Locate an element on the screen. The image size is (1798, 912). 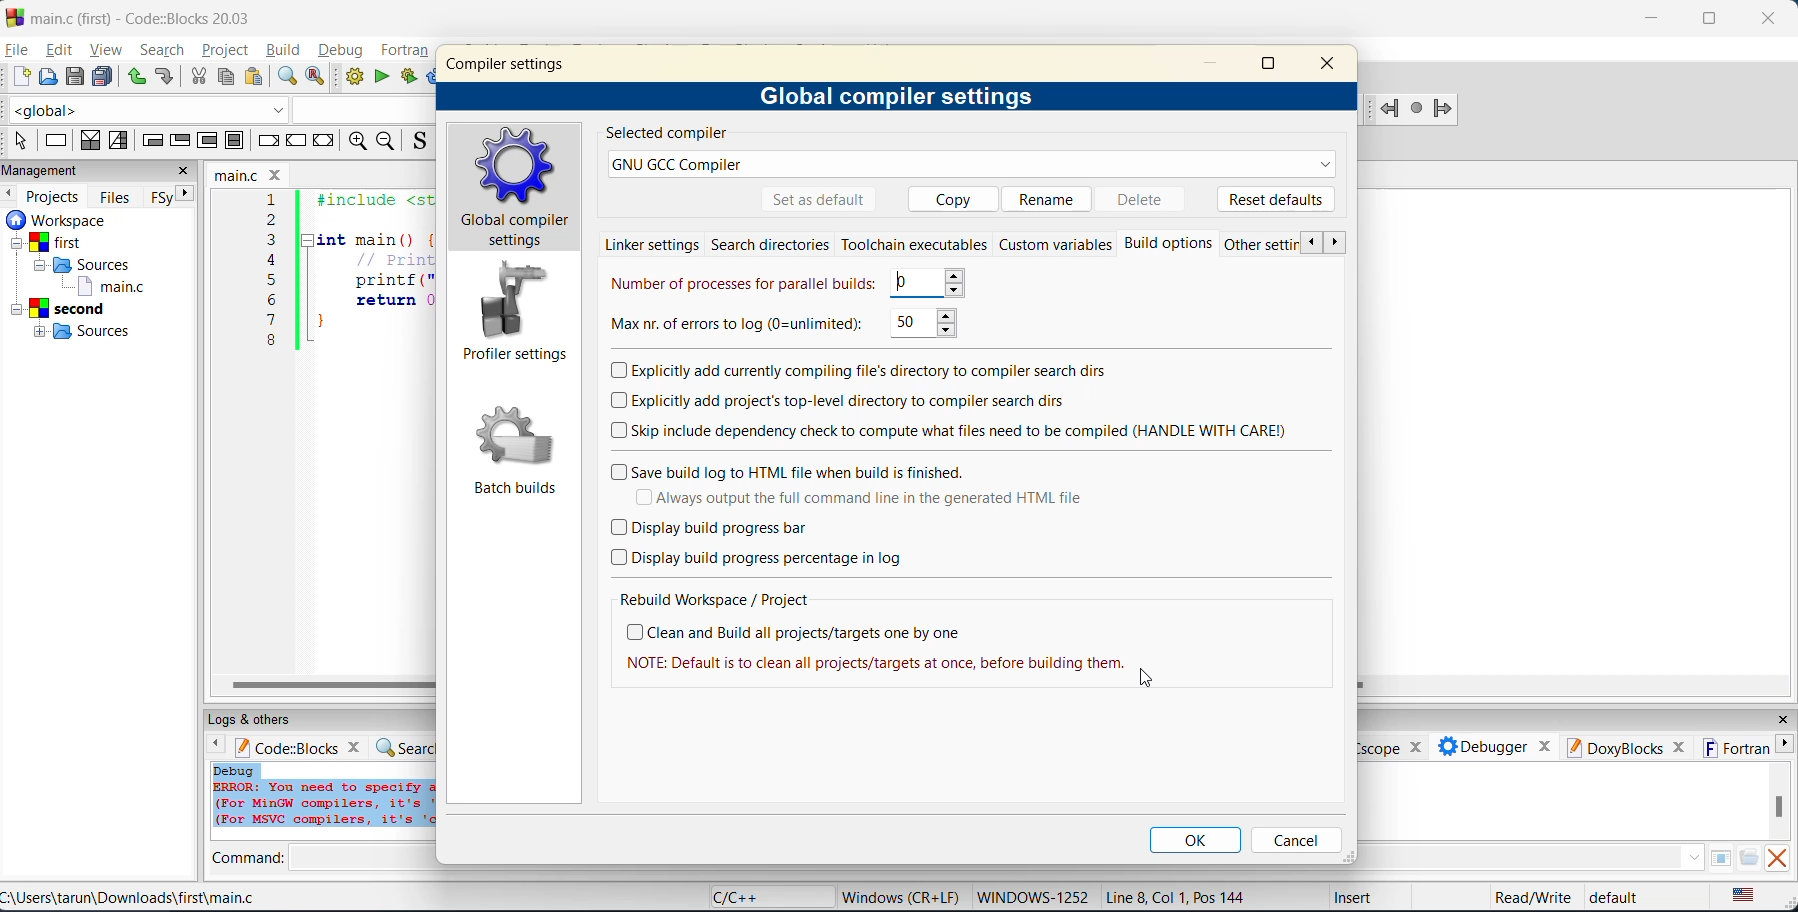
files is located at coordinates (118, 196).